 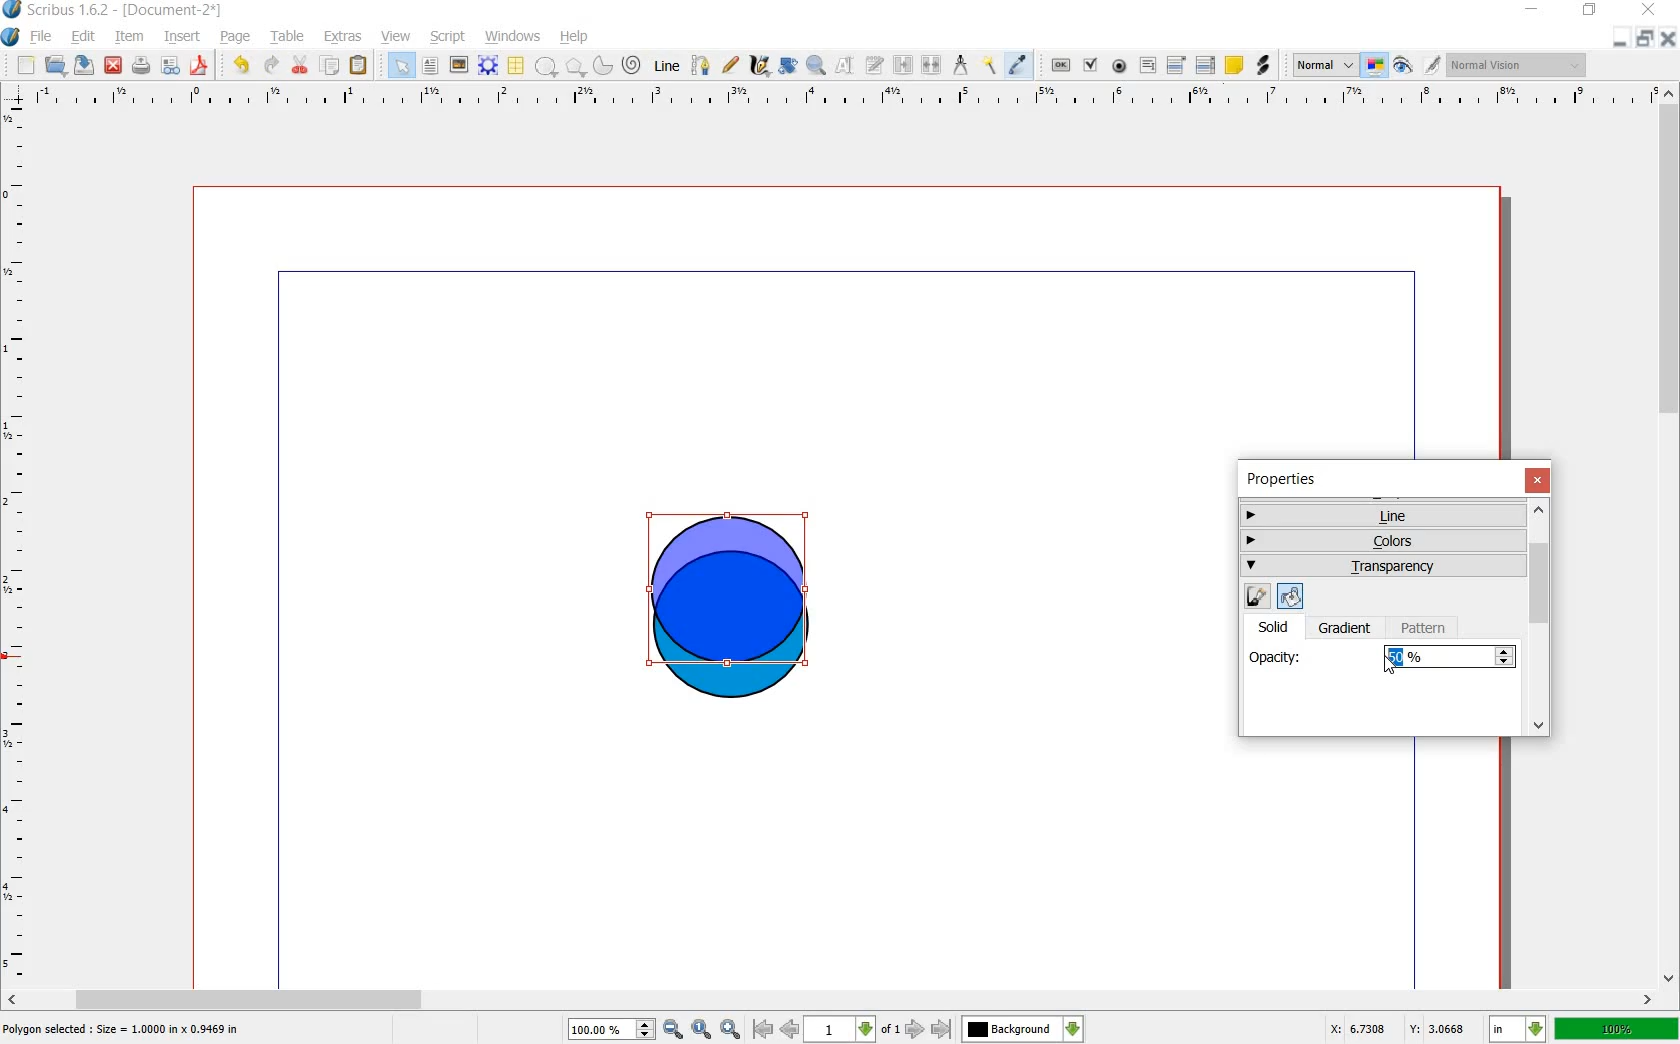 I want to click on edit fill color properties, so click(x=1288, y=595).